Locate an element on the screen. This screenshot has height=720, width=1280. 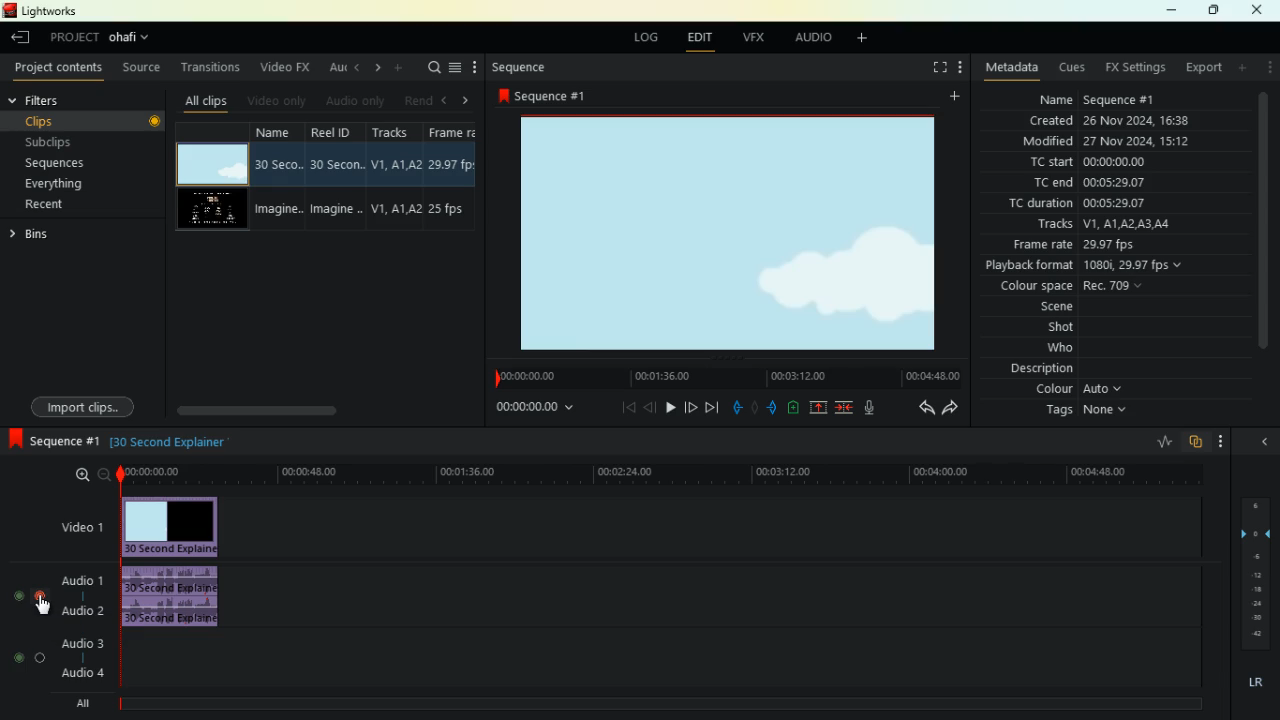
add is located at coordinates (858, 41).